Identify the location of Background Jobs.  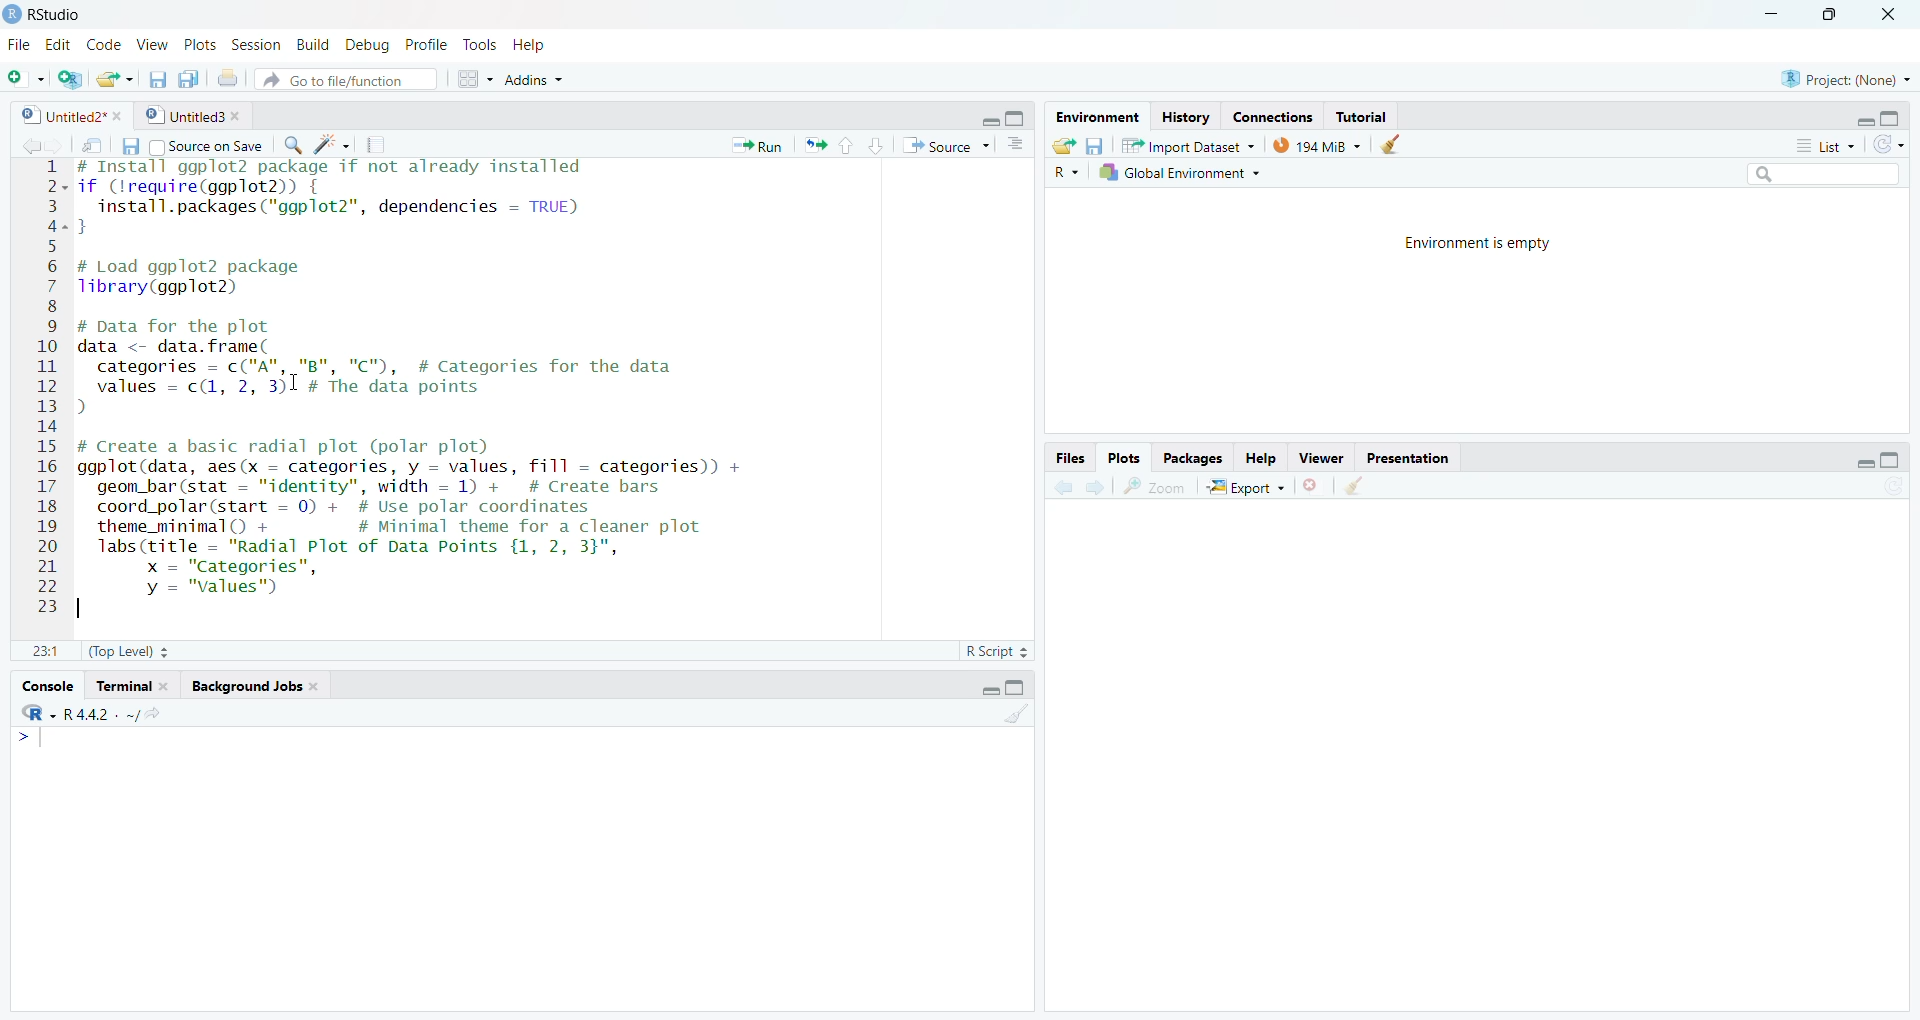
(258, 689).